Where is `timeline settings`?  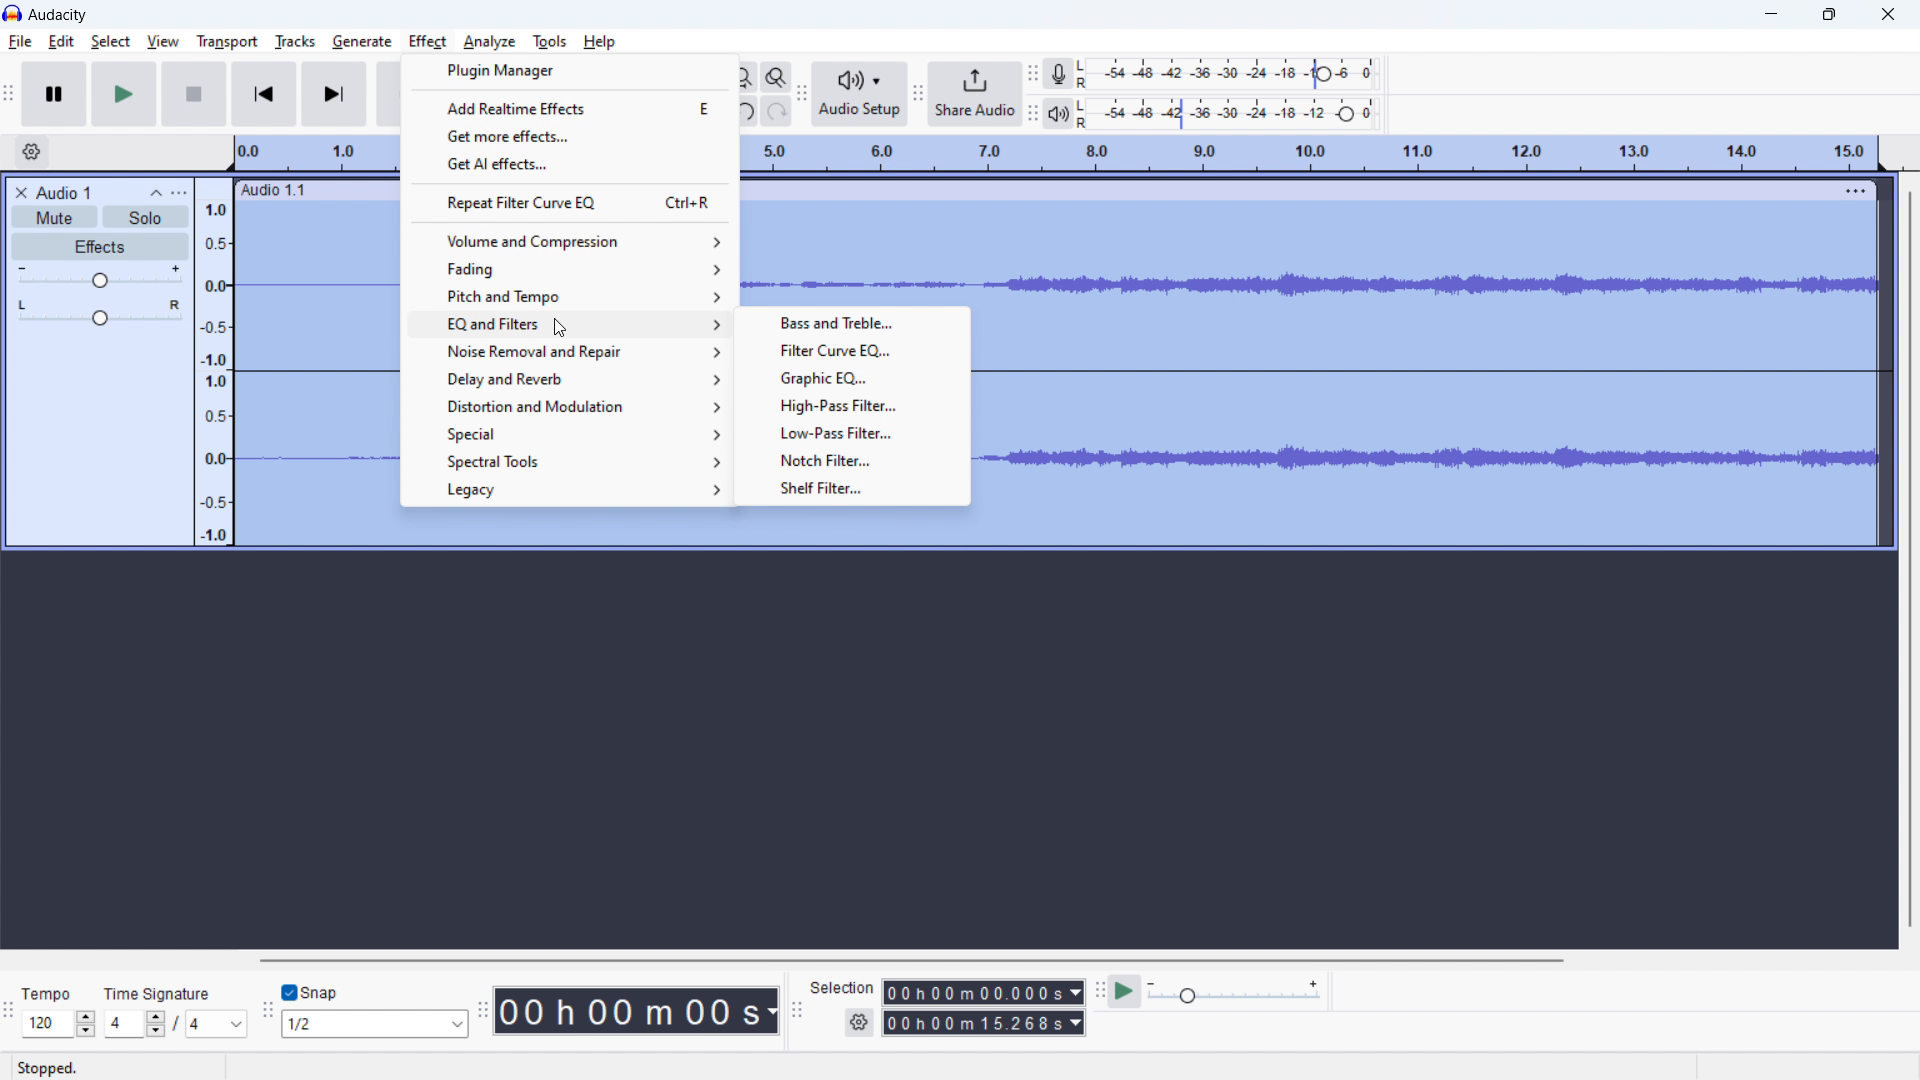
timeline settings is located at coordinates (32, 152).